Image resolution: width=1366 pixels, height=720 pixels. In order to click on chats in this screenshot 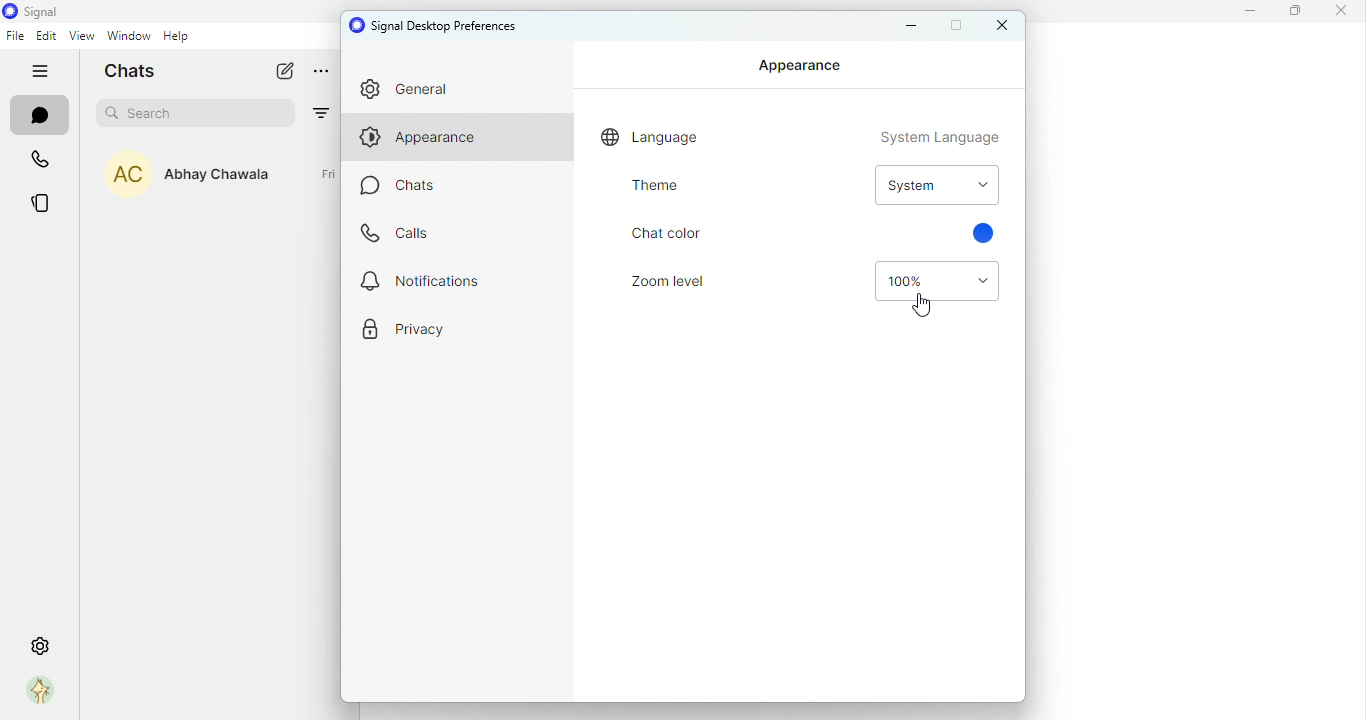, I will do `click(419, 188)`.